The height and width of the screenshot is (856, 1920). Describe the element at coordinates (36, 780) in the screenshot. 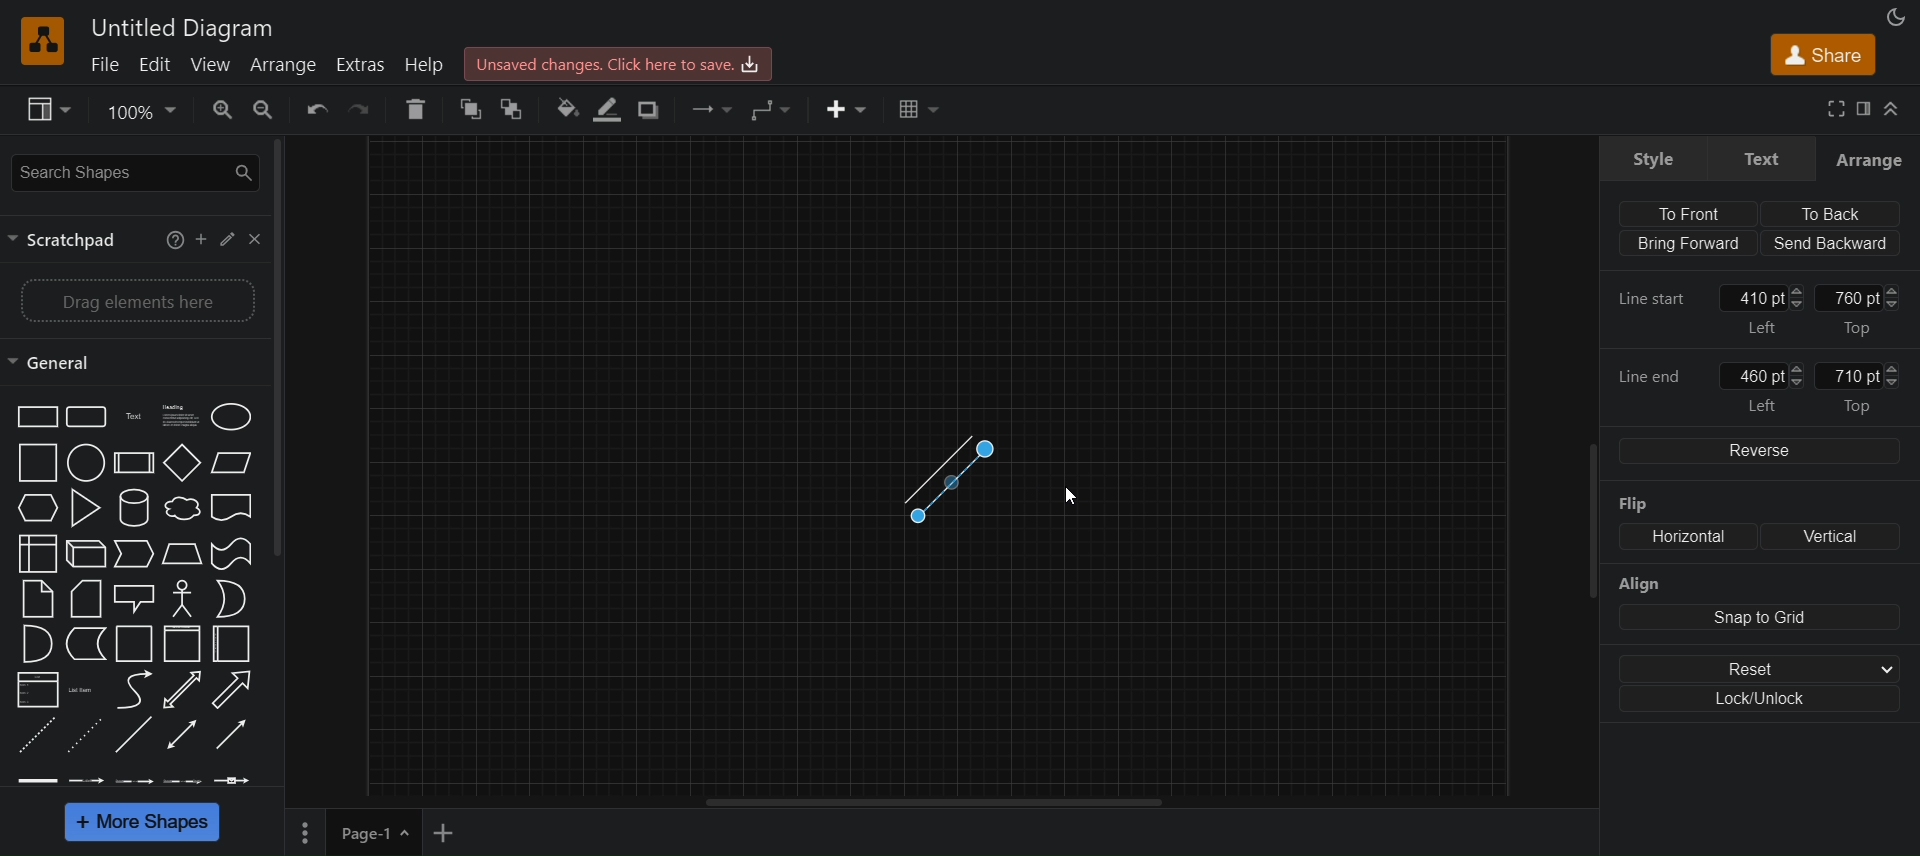

I see `connector 1` at that location.